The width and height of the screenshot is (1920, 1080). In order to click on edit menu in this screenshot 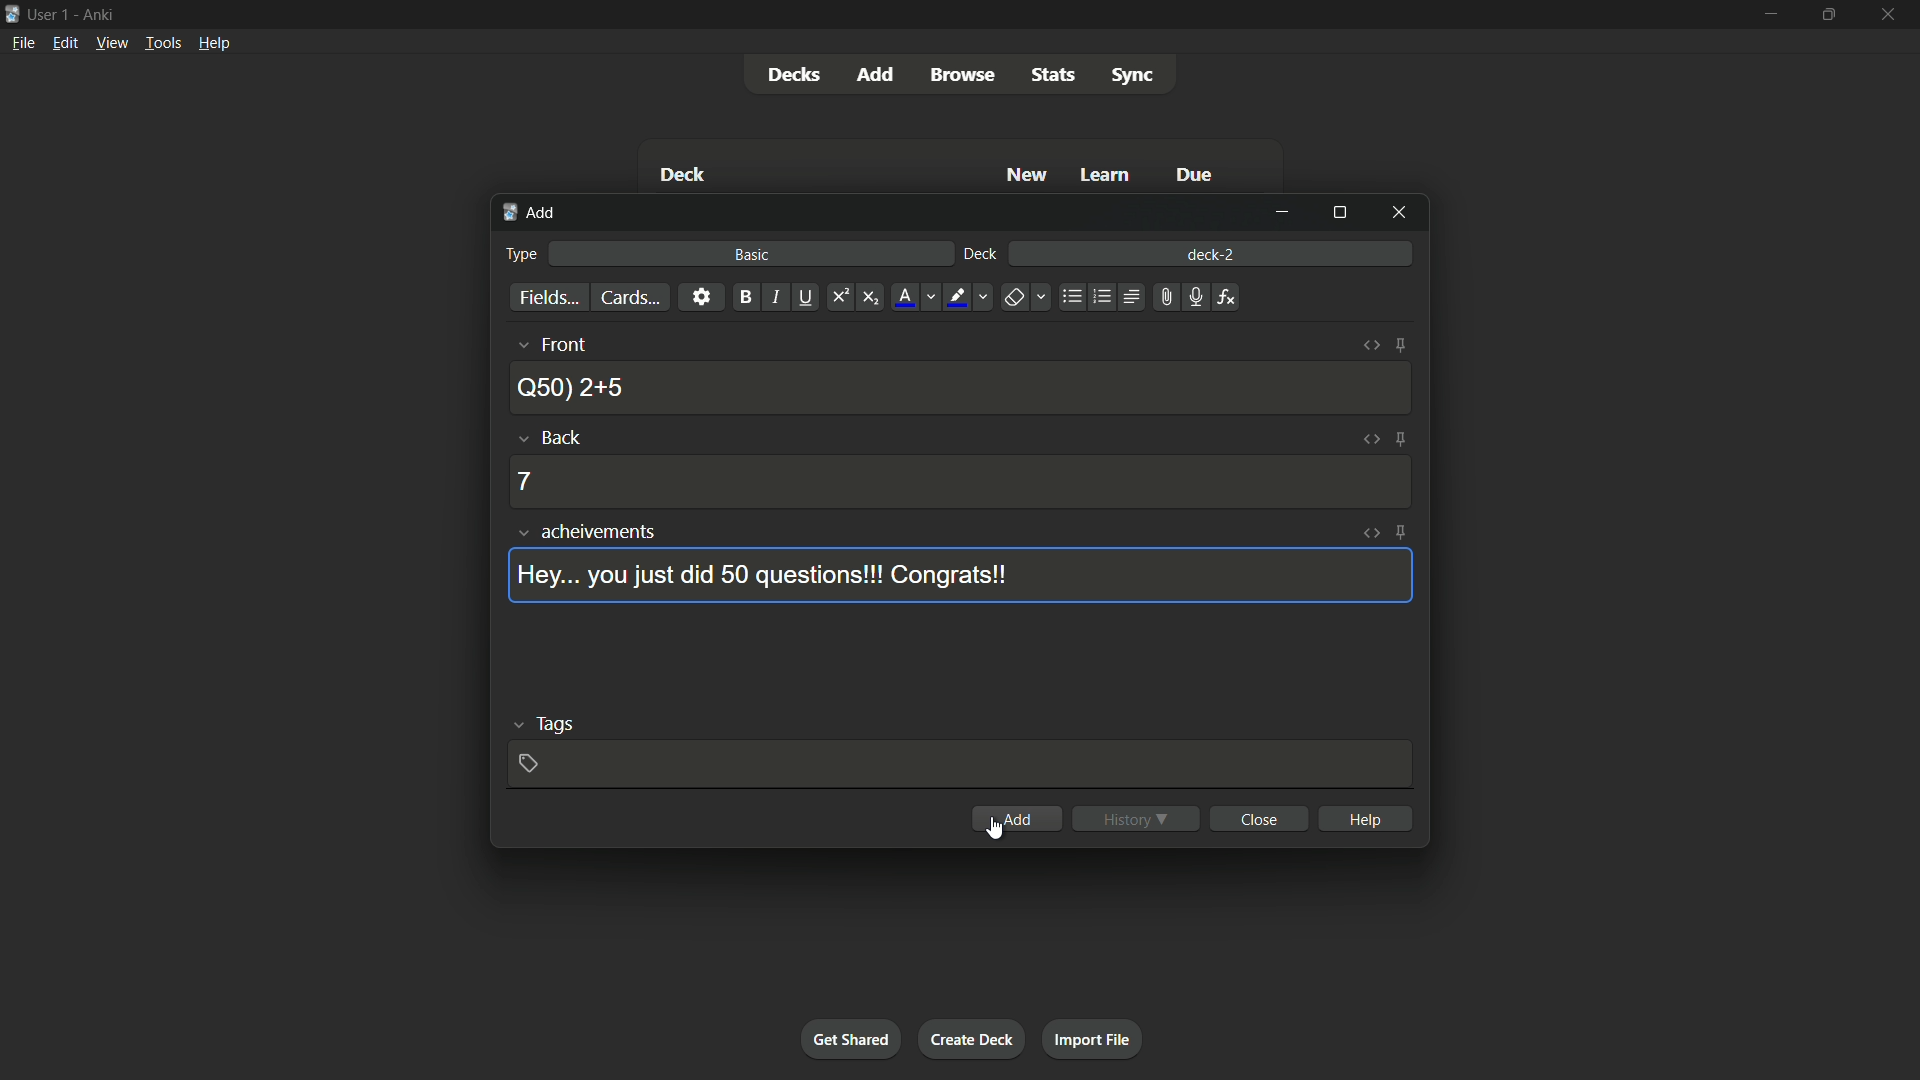, I will do `click(64, 43)`.